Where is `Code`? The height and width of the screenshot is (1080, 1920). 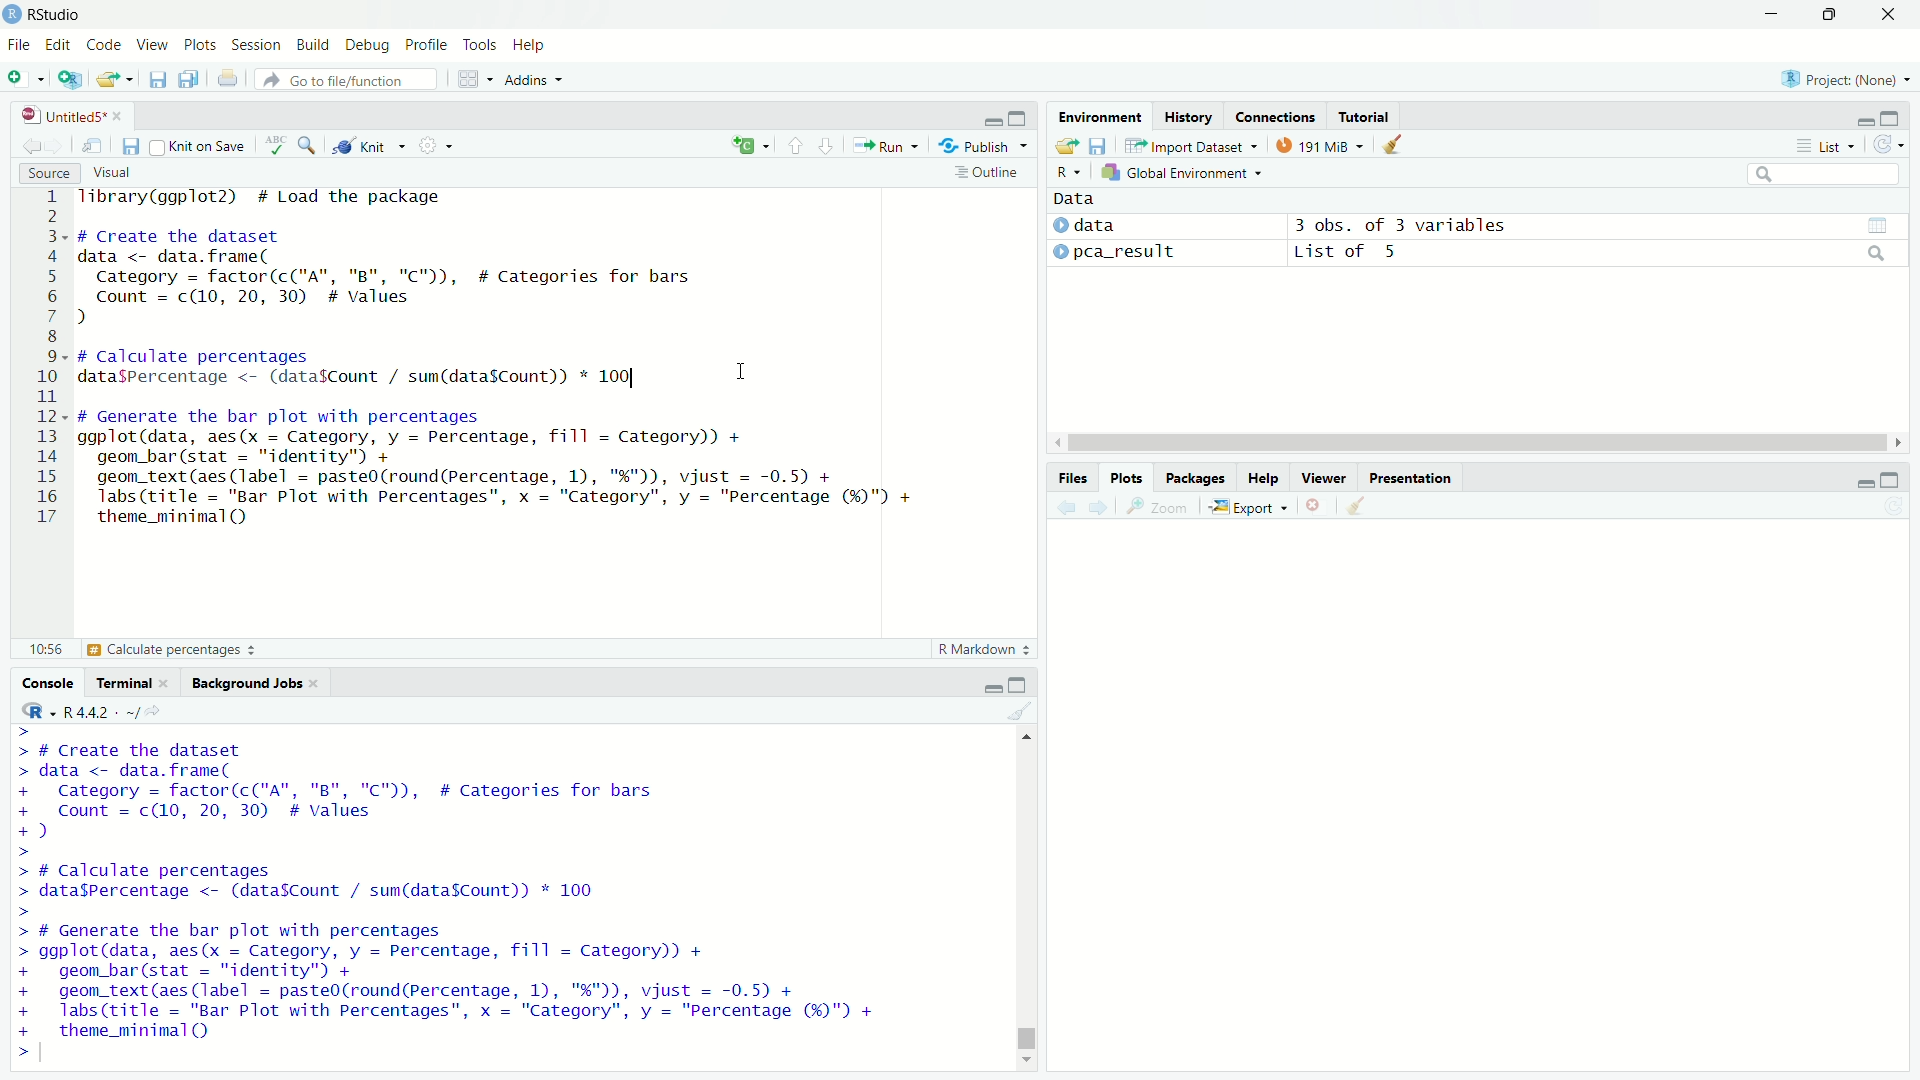 Code is located at coordinates (105, 46).